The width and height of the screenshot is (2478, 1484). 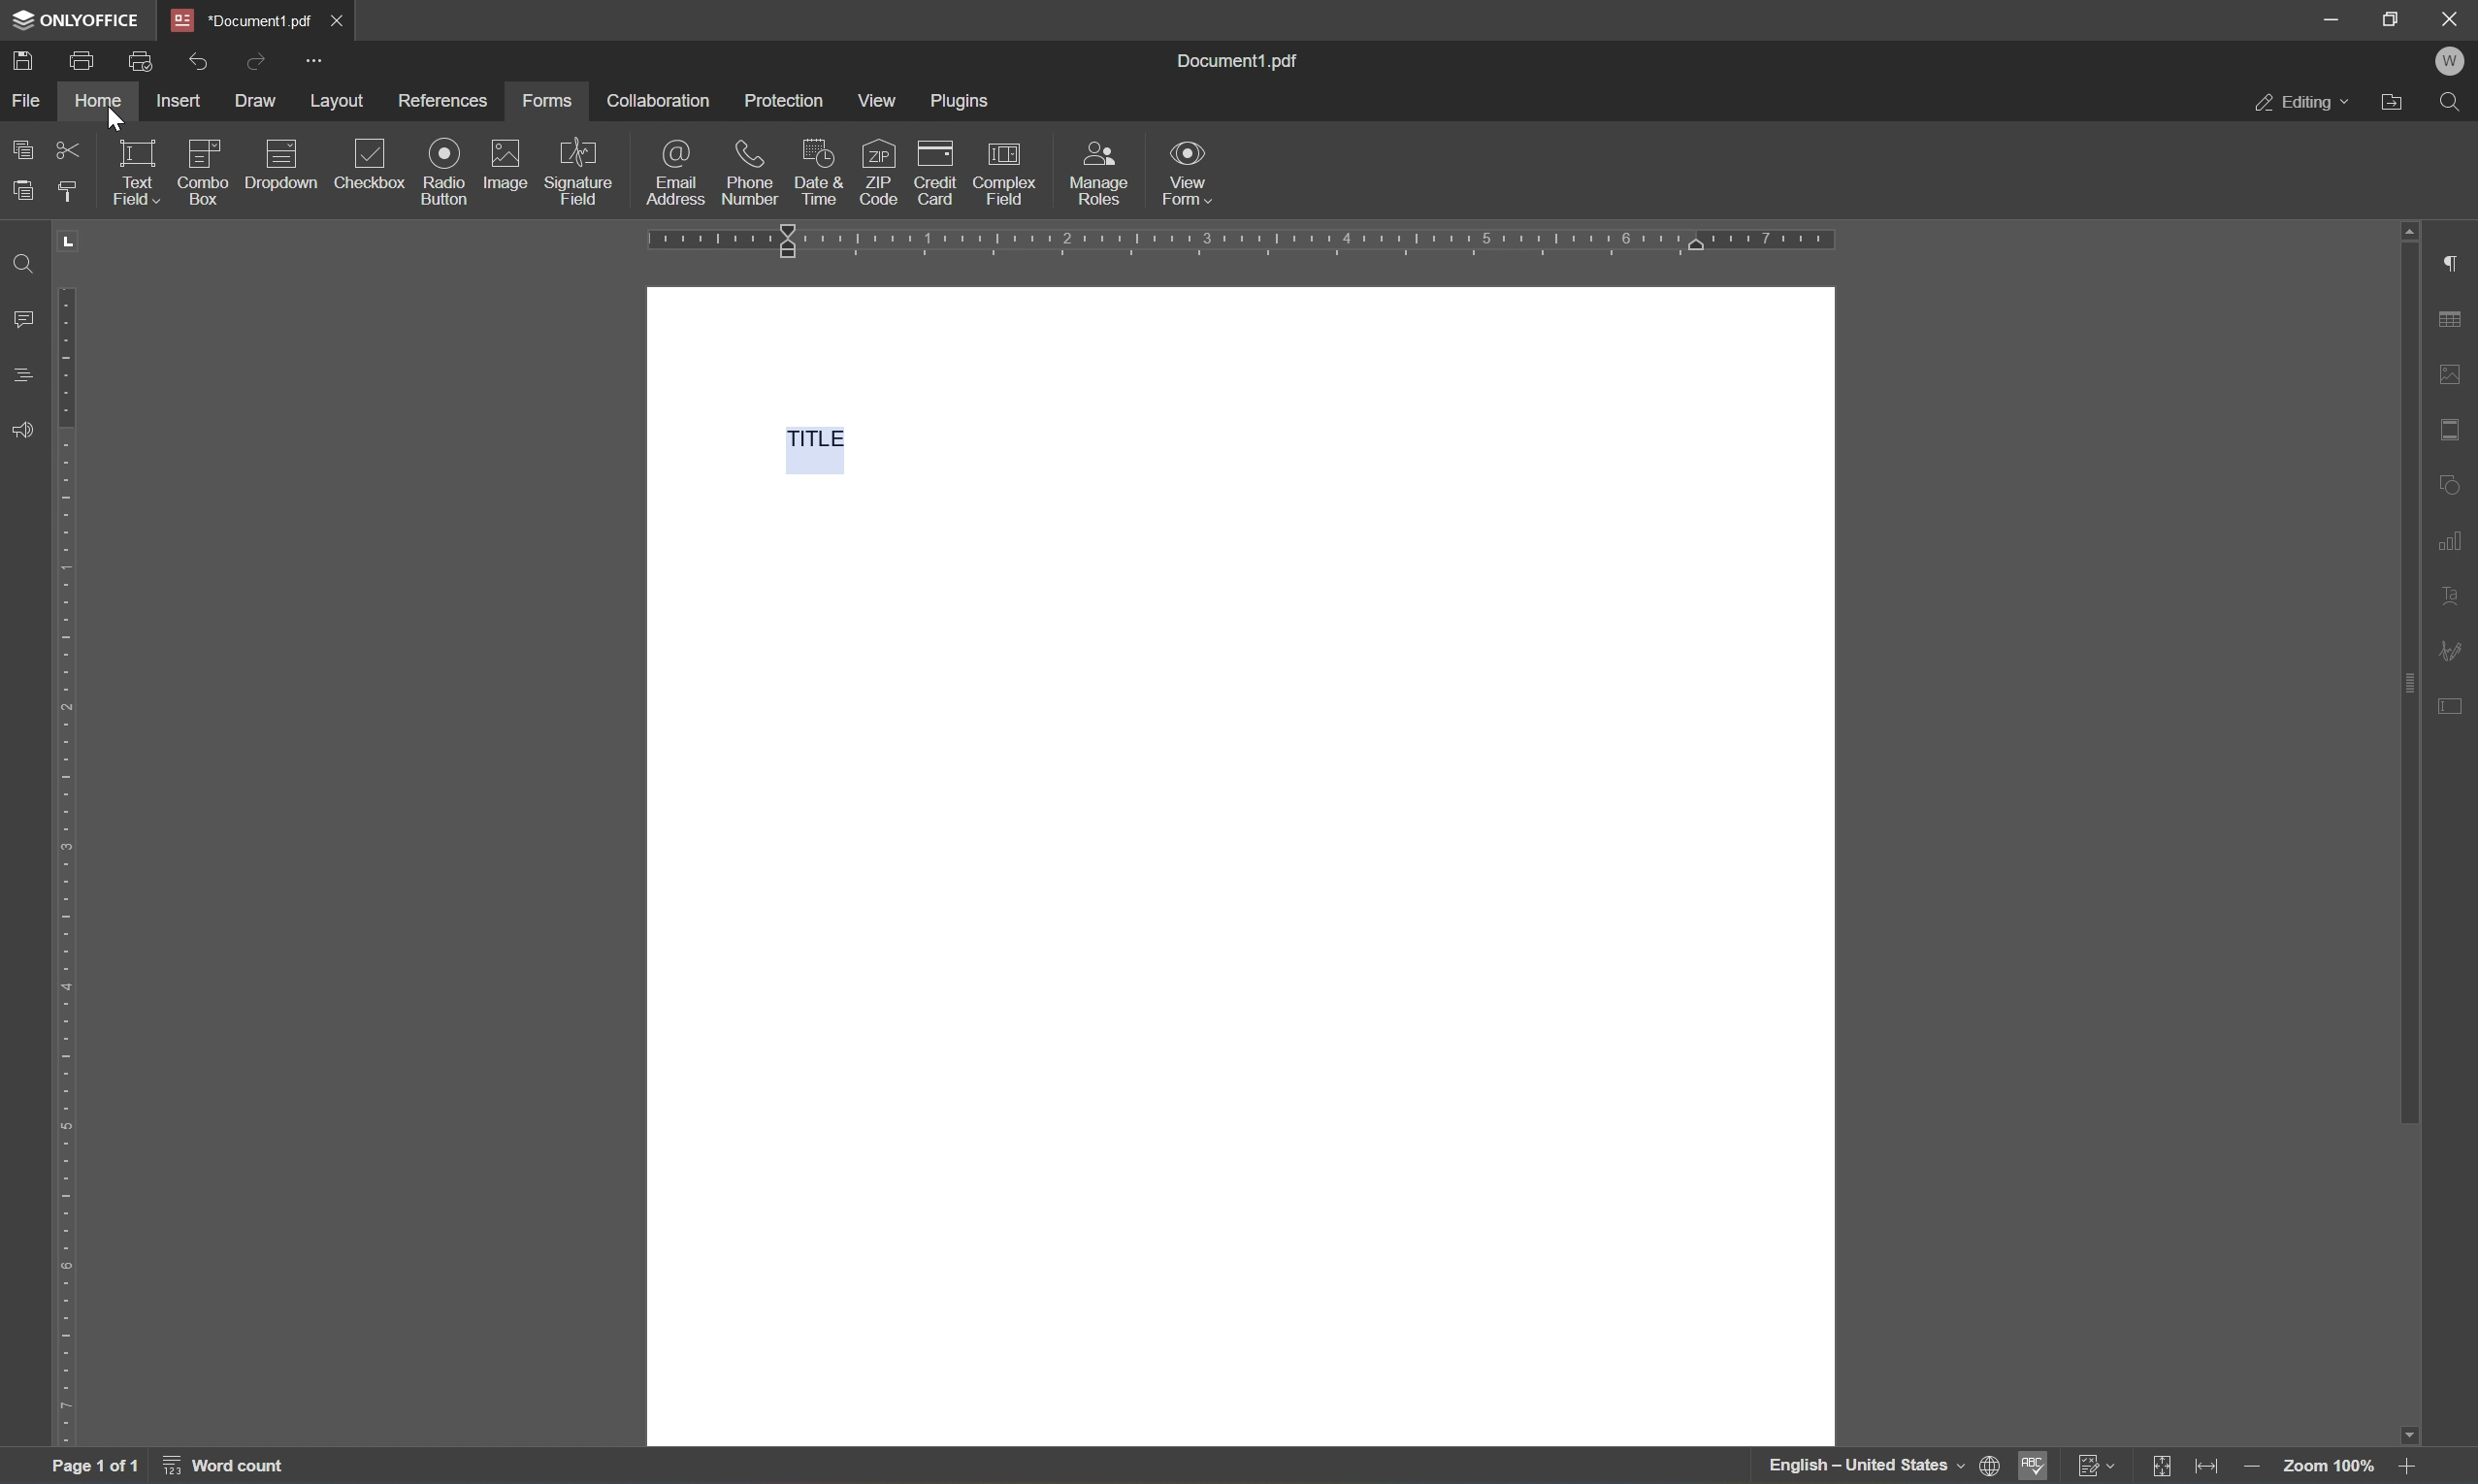 What do you see at coordinates (2408, 673) in the screenshot?
I see `scroll bar` at bounding box center [2408, 673].